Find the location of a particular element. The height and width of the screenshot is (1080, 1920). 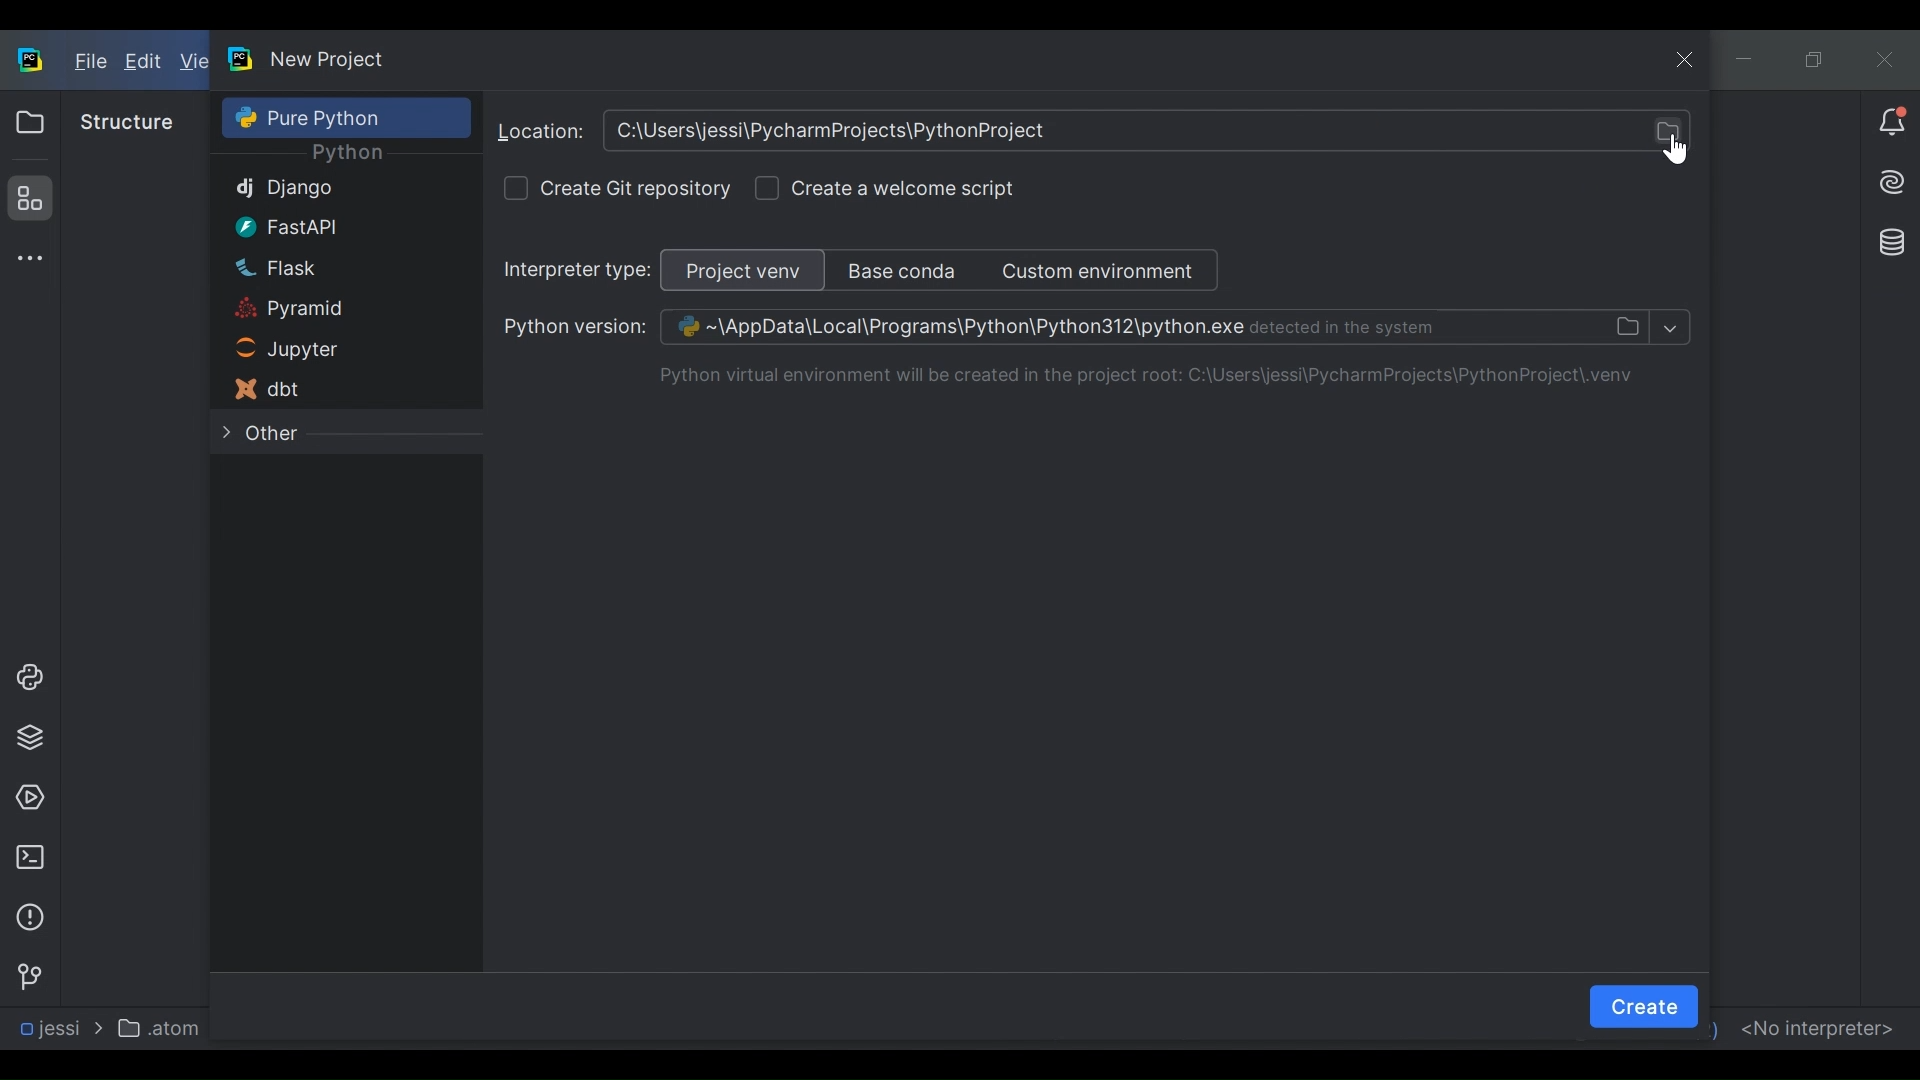

Notiication is located at coordinates (1892, 123).